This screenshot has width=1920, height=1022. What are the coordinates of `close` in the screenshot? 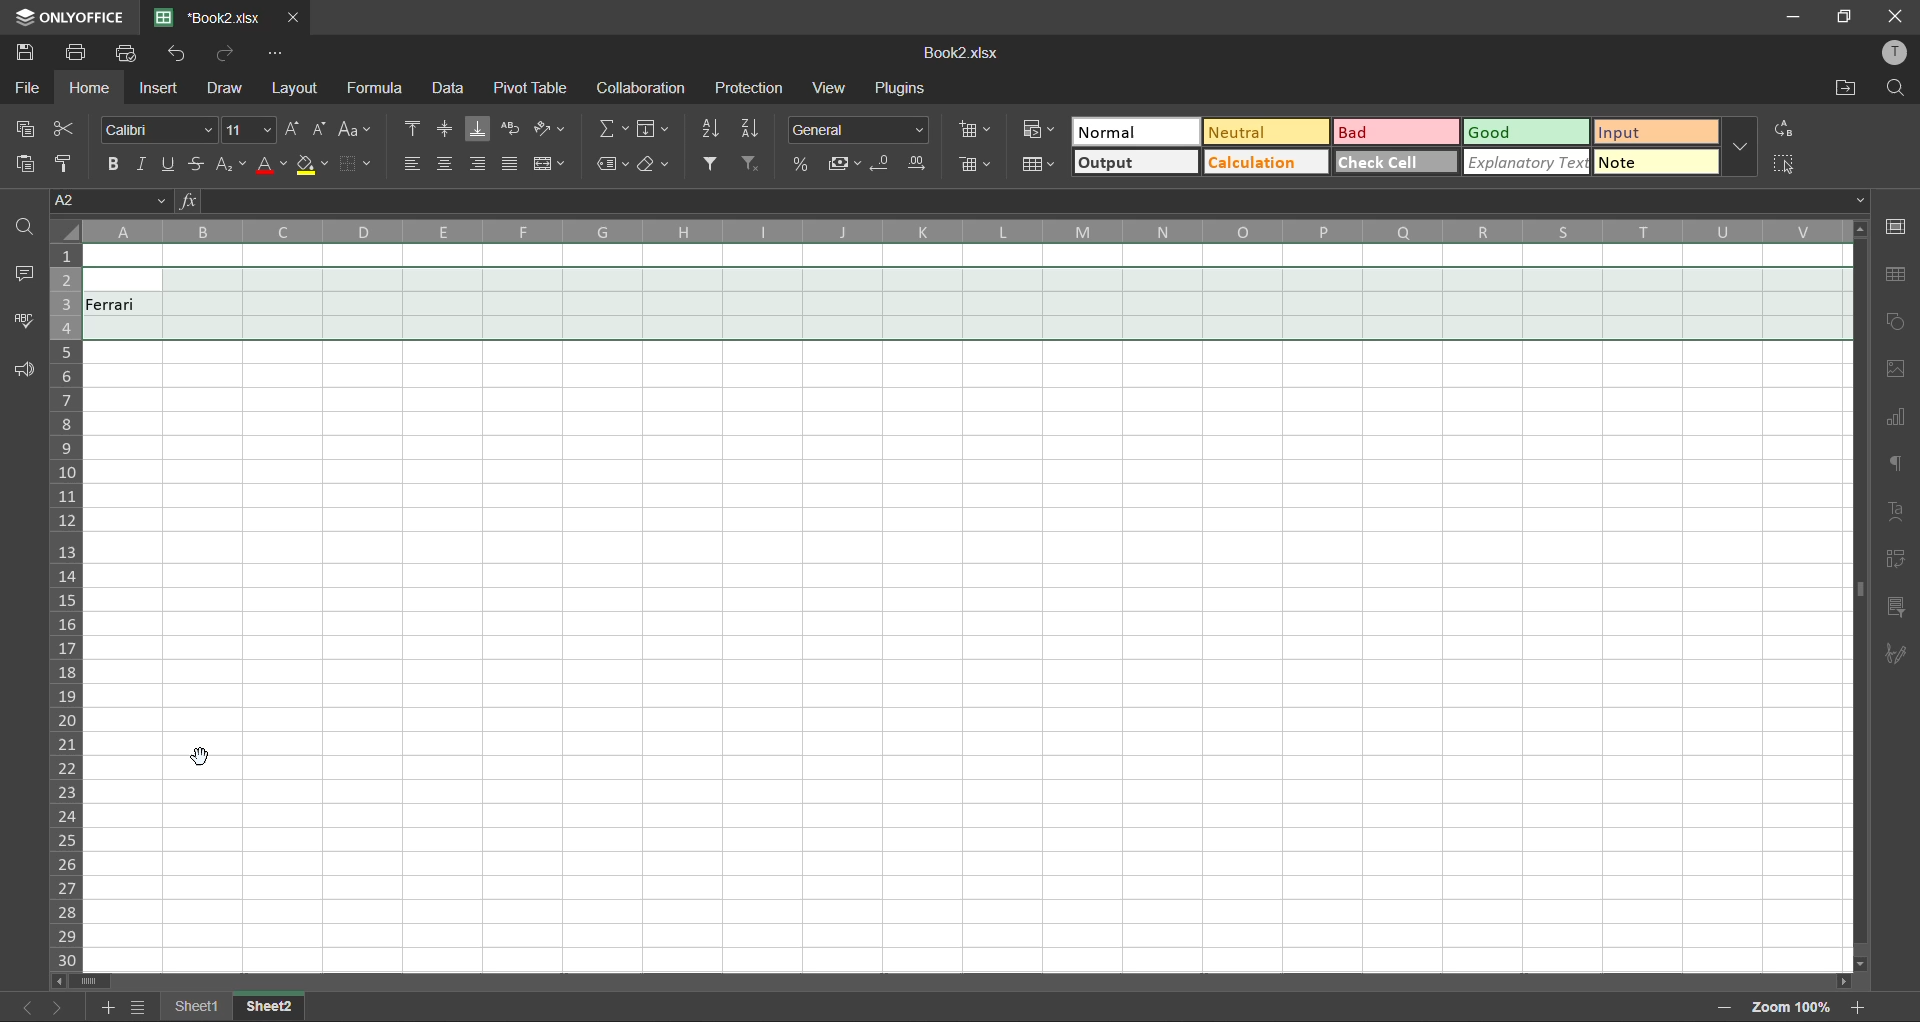 It's located at (1896, 17).